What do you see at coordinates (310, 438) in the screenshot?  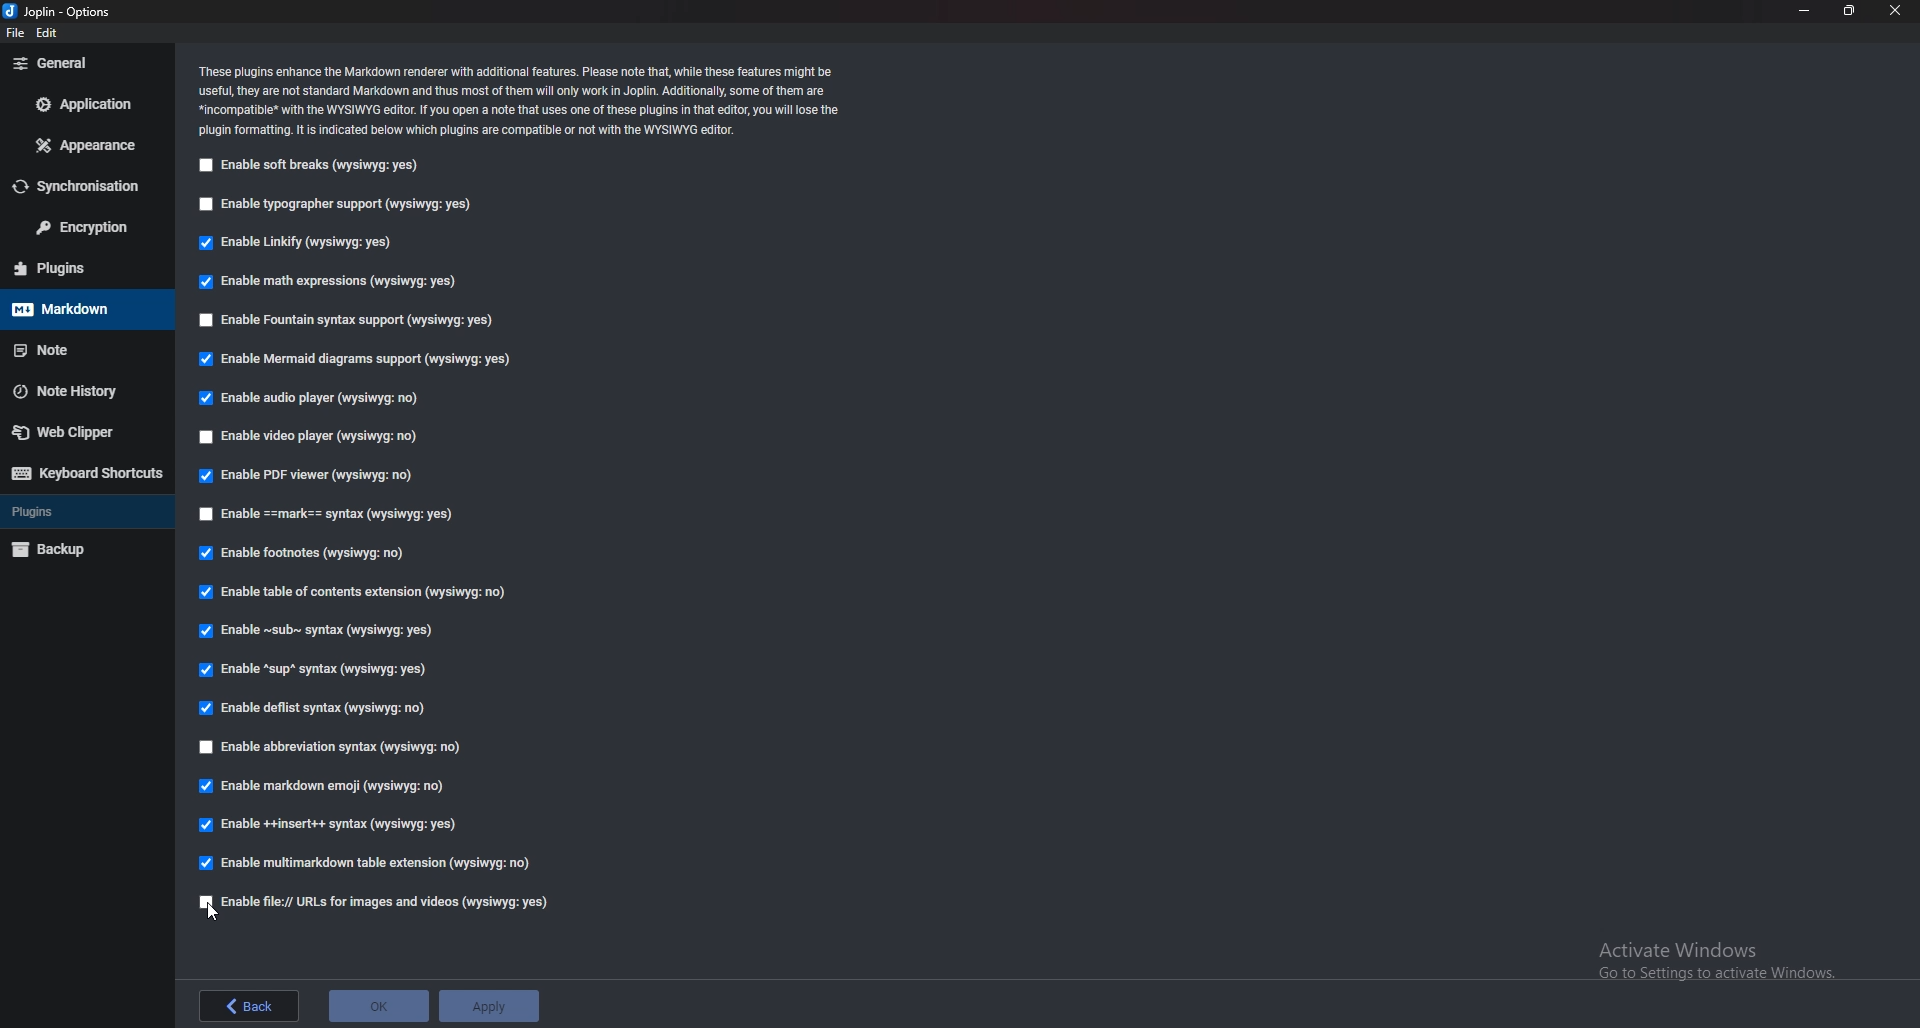 I see `Enable video player` at bounding box center [310, 438].